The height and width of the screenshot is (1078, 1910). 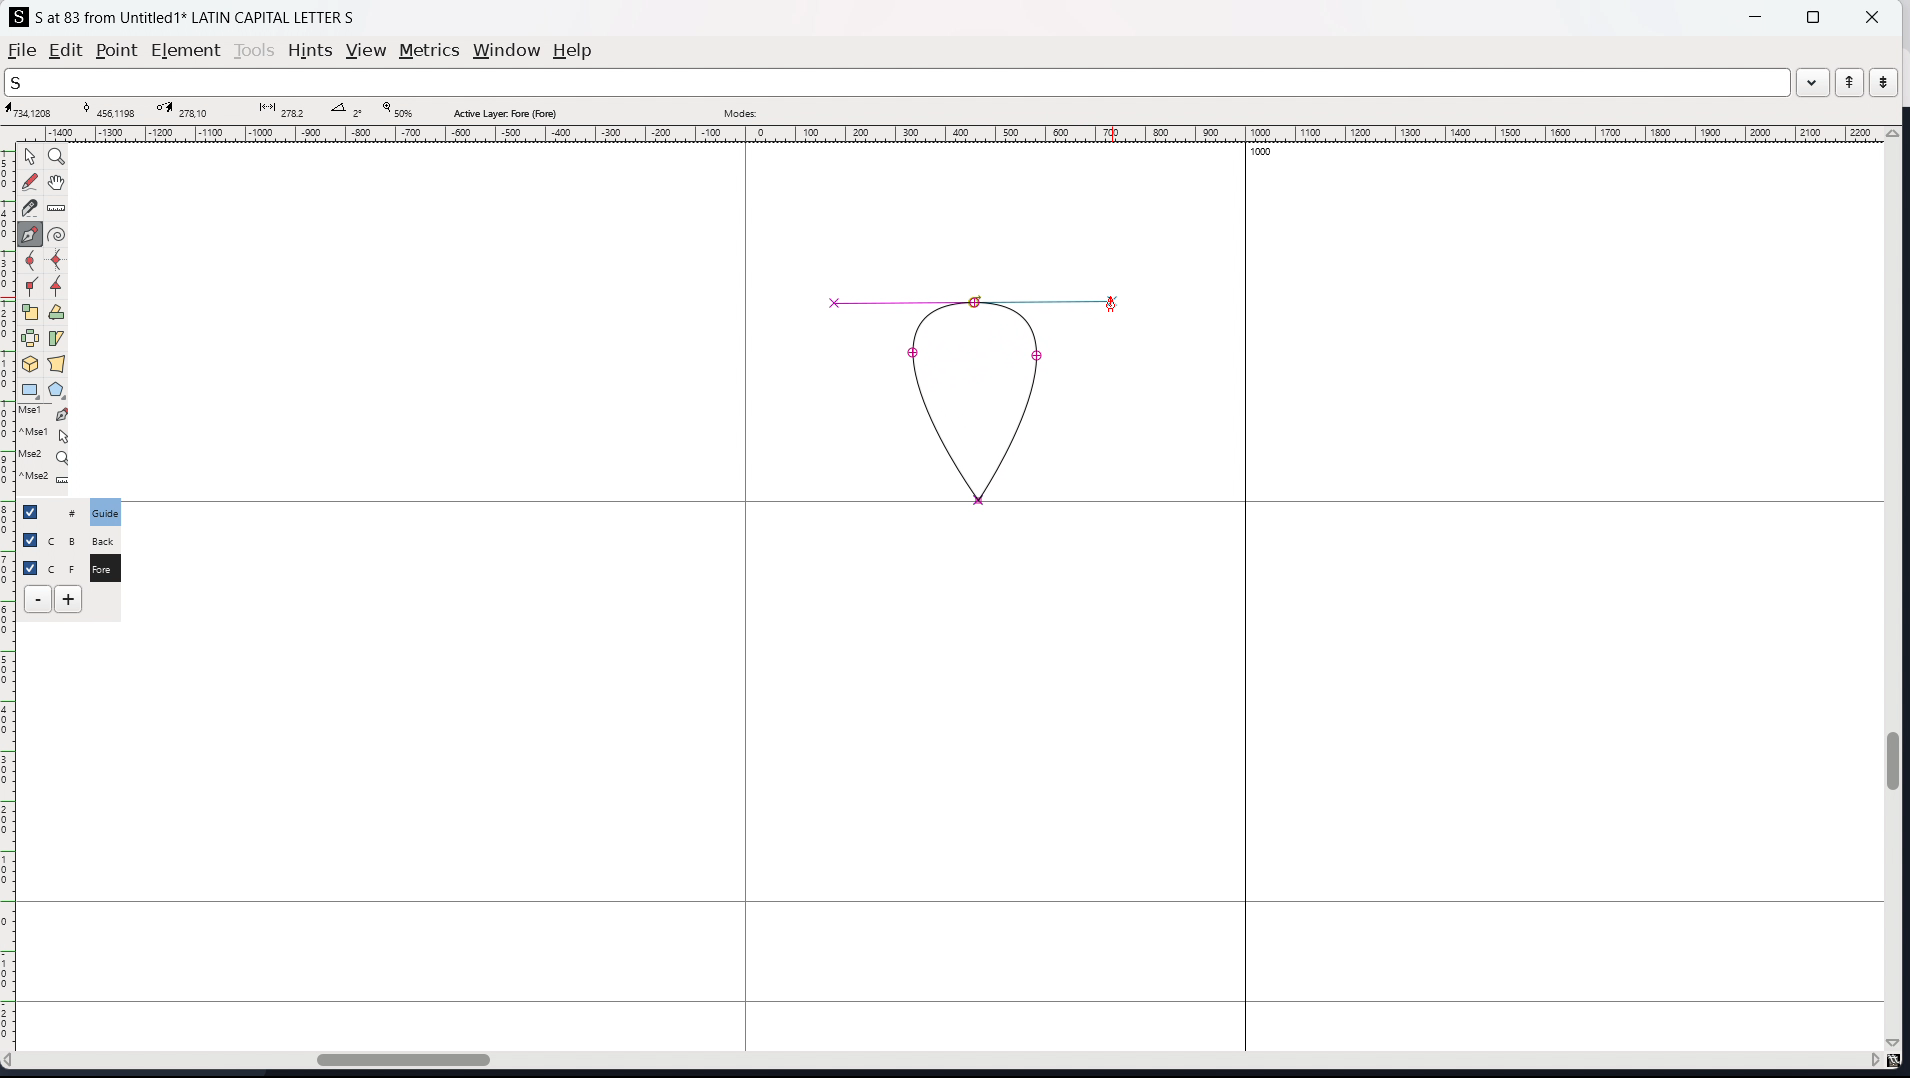 I want to click on modes, so click(x=740, y=111).